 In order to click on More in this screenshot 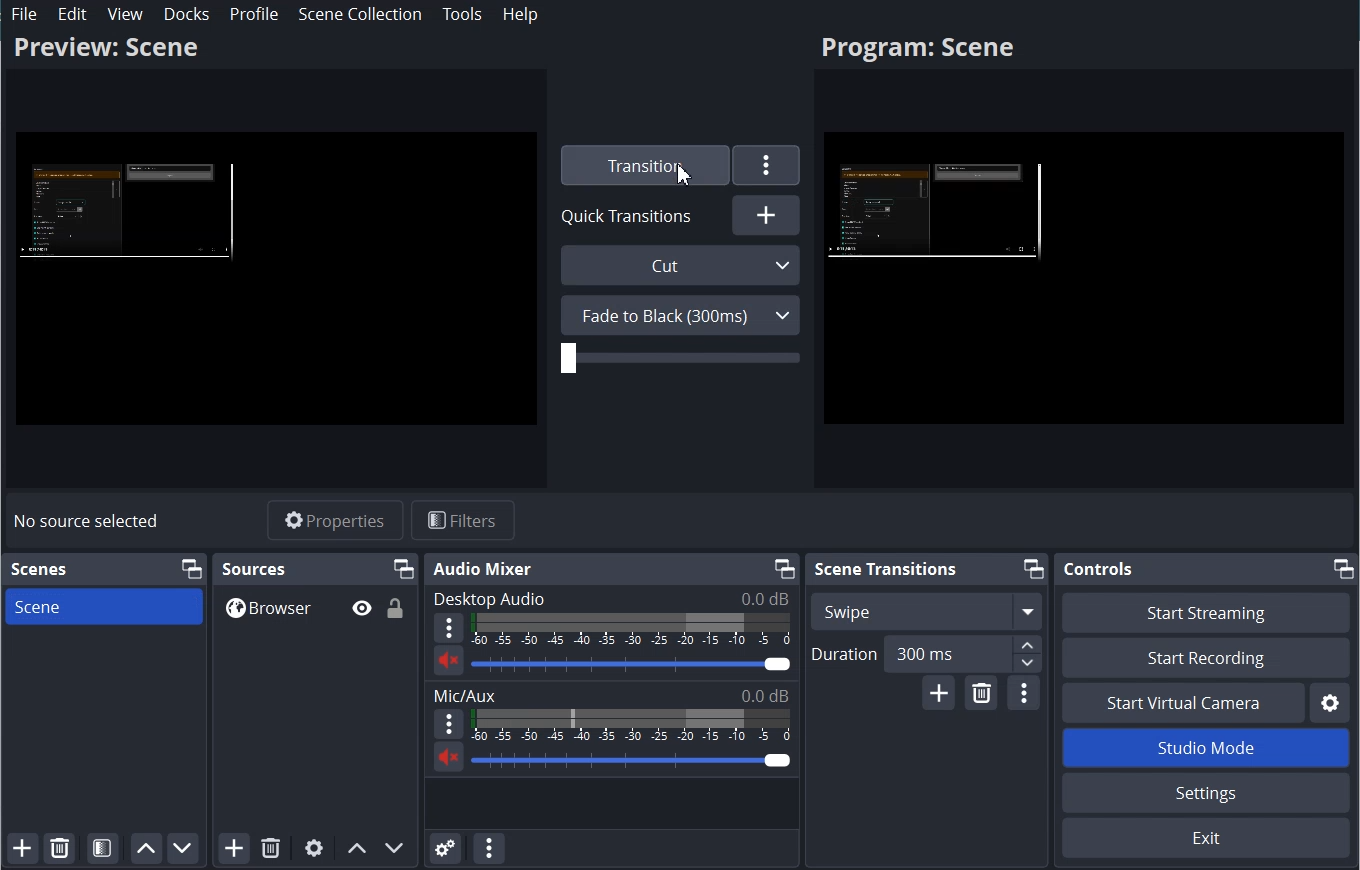, I will do `click(448, 724)`.